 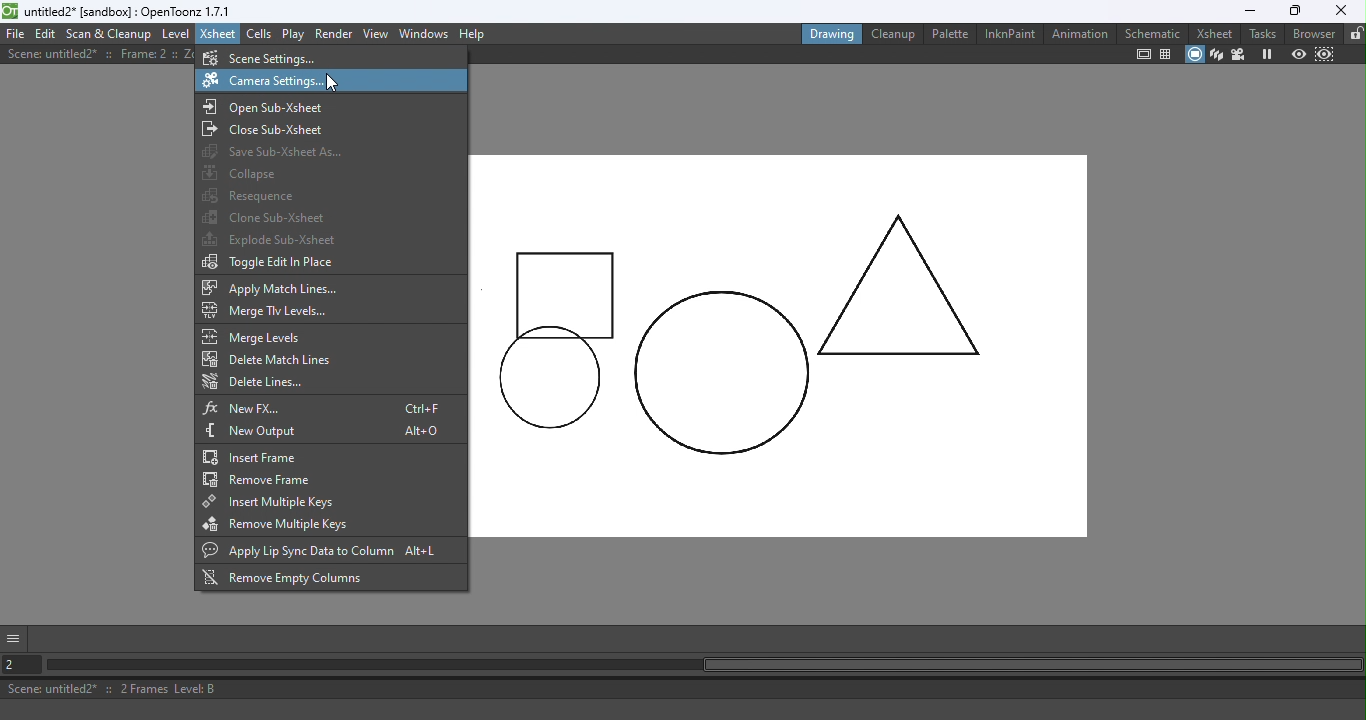 What do you see at coordinates (685, 688) in the screenshot?
I see `Scene: untitled2* :: 2 Frames Level: B` at bounding box center [685, 688].